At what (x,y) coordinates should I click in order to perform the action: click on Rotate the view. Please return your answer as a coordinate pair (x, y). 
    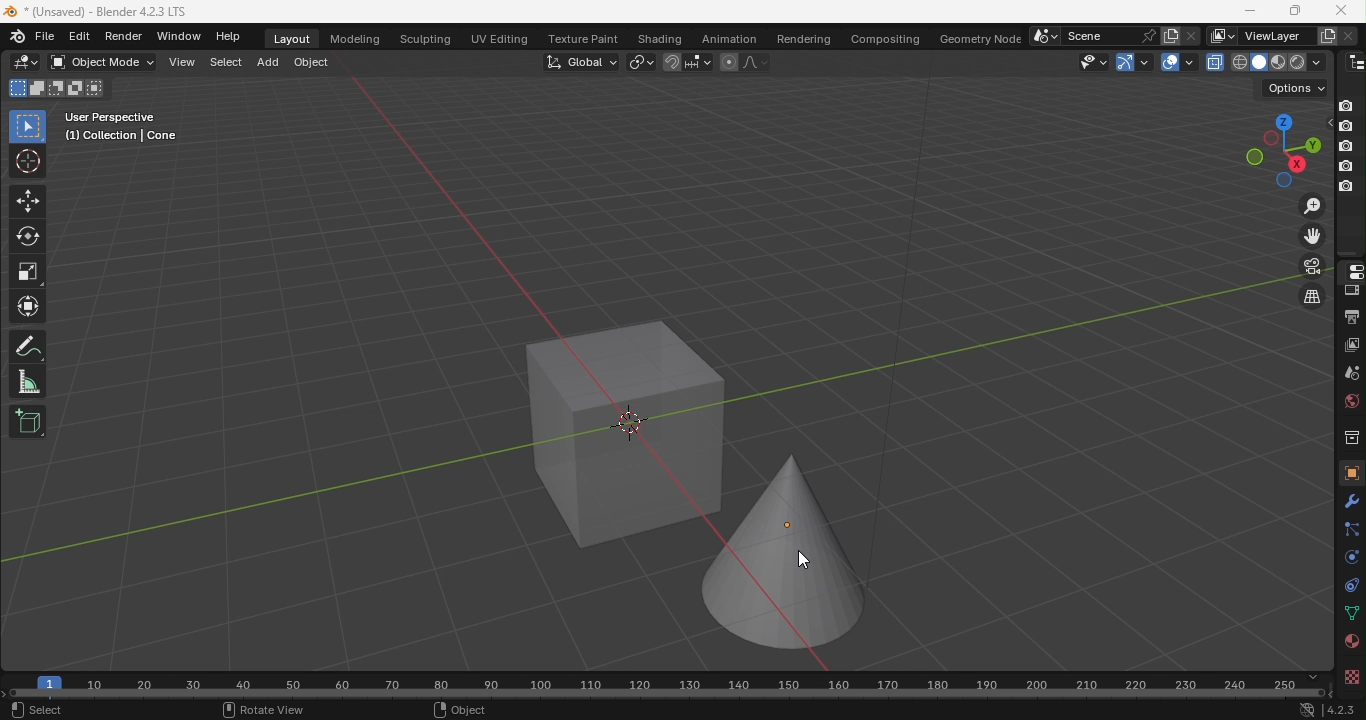
    Looking at the image, I should click on (1296, 164).